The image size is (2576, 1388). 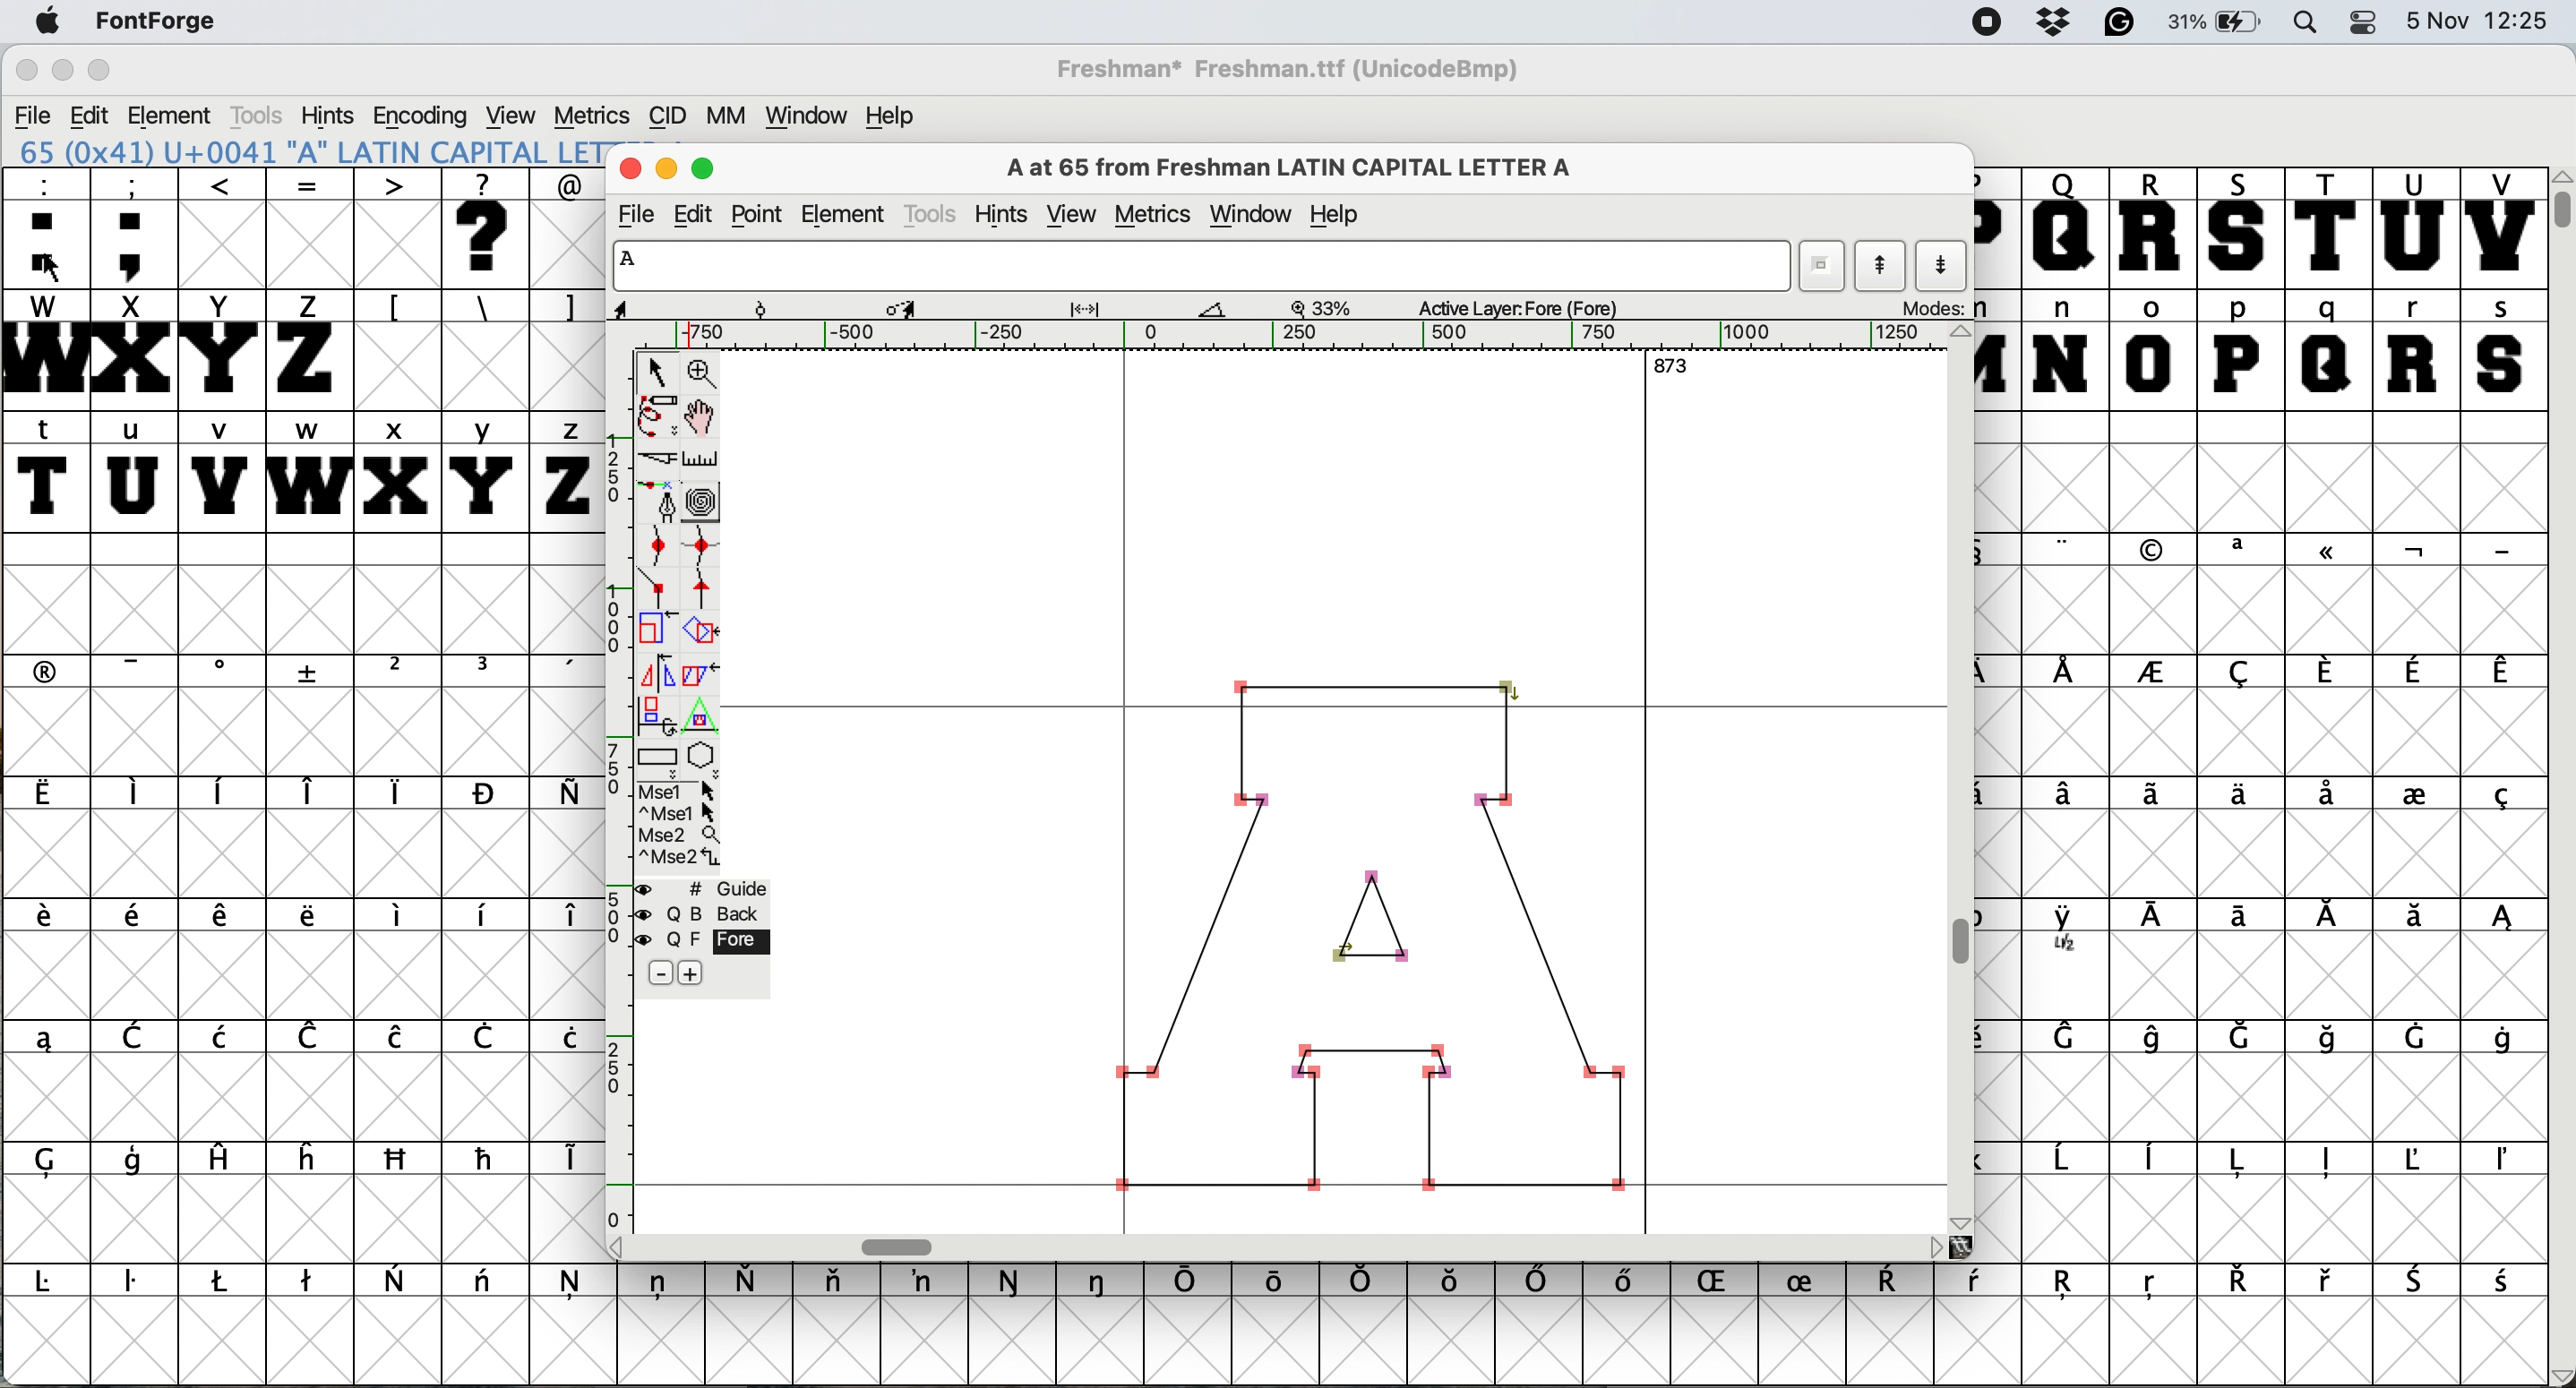 What do you see at coordinates (2420, 1281) in the screenshot?
I see `symbol` at bounding box center [2420, 1281].